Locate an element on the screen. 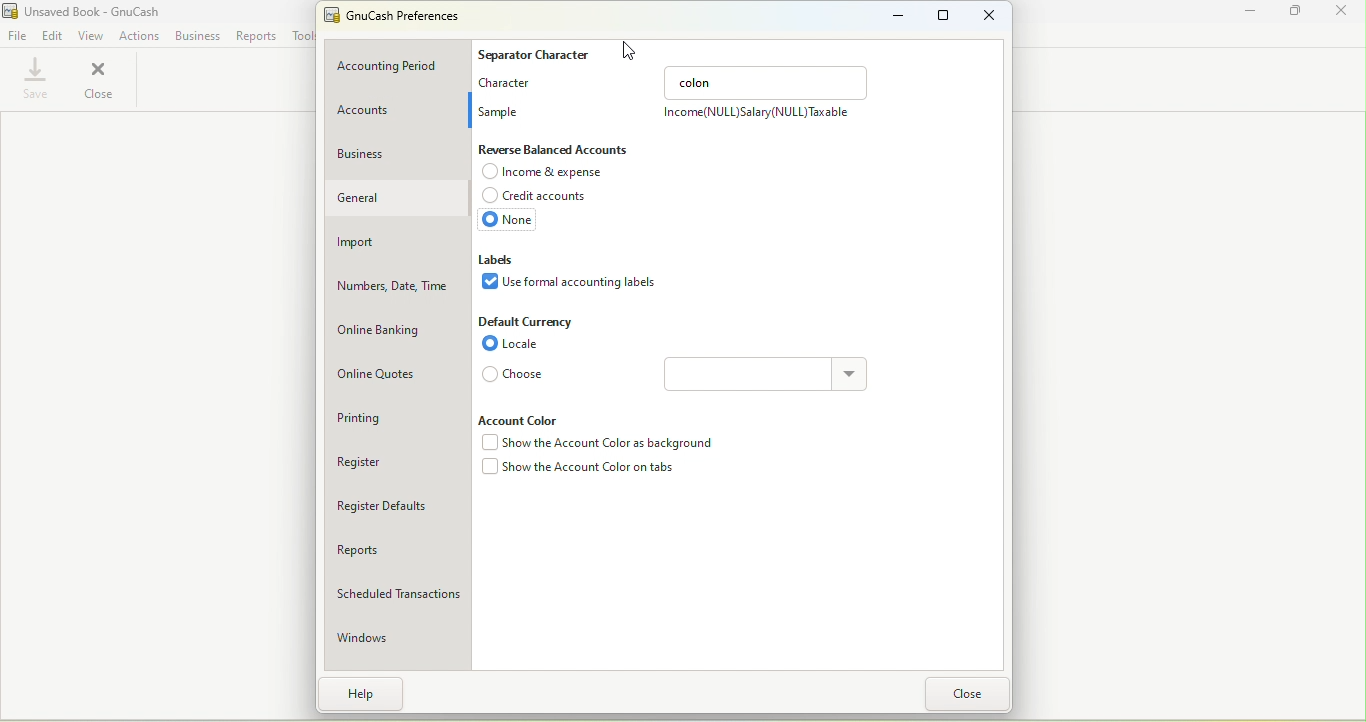 The width and height of the screenshot is (1366, 722). Tools is located at coordinates (304, 37).